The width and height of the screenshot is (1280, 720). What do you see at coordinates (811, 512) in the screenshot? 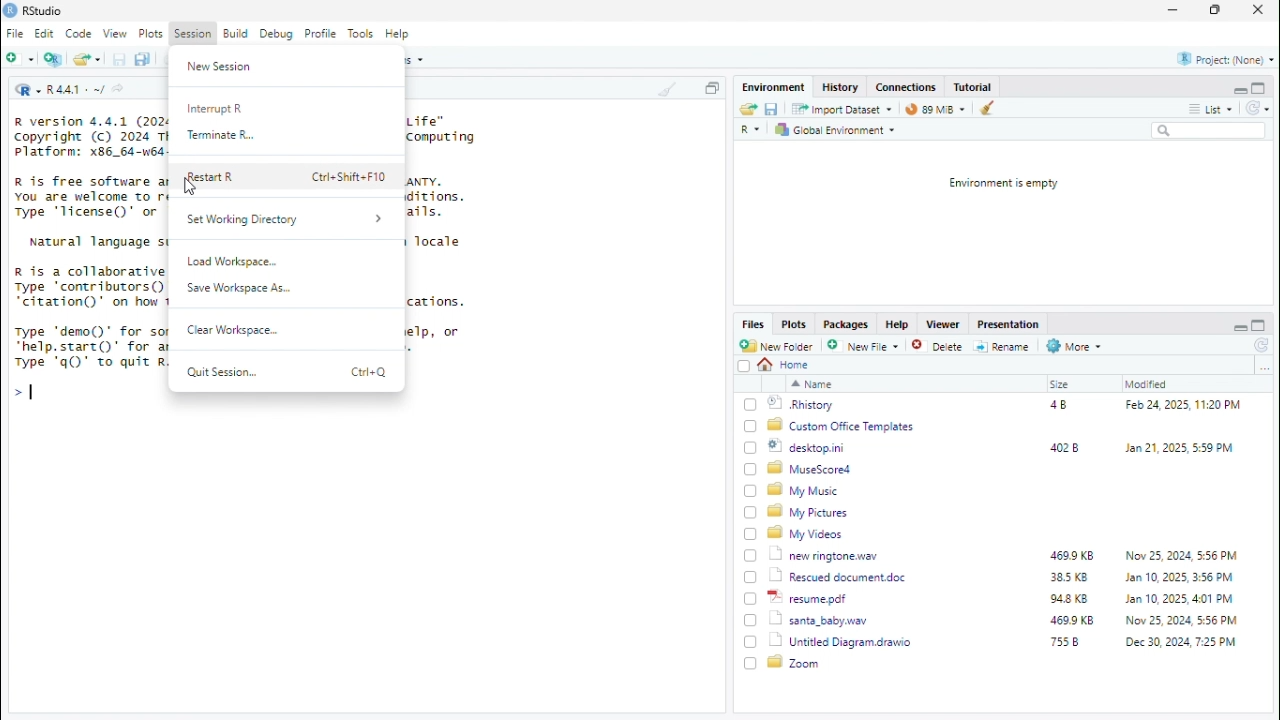
I see `My Pictures` at bounding box center [811, 512].